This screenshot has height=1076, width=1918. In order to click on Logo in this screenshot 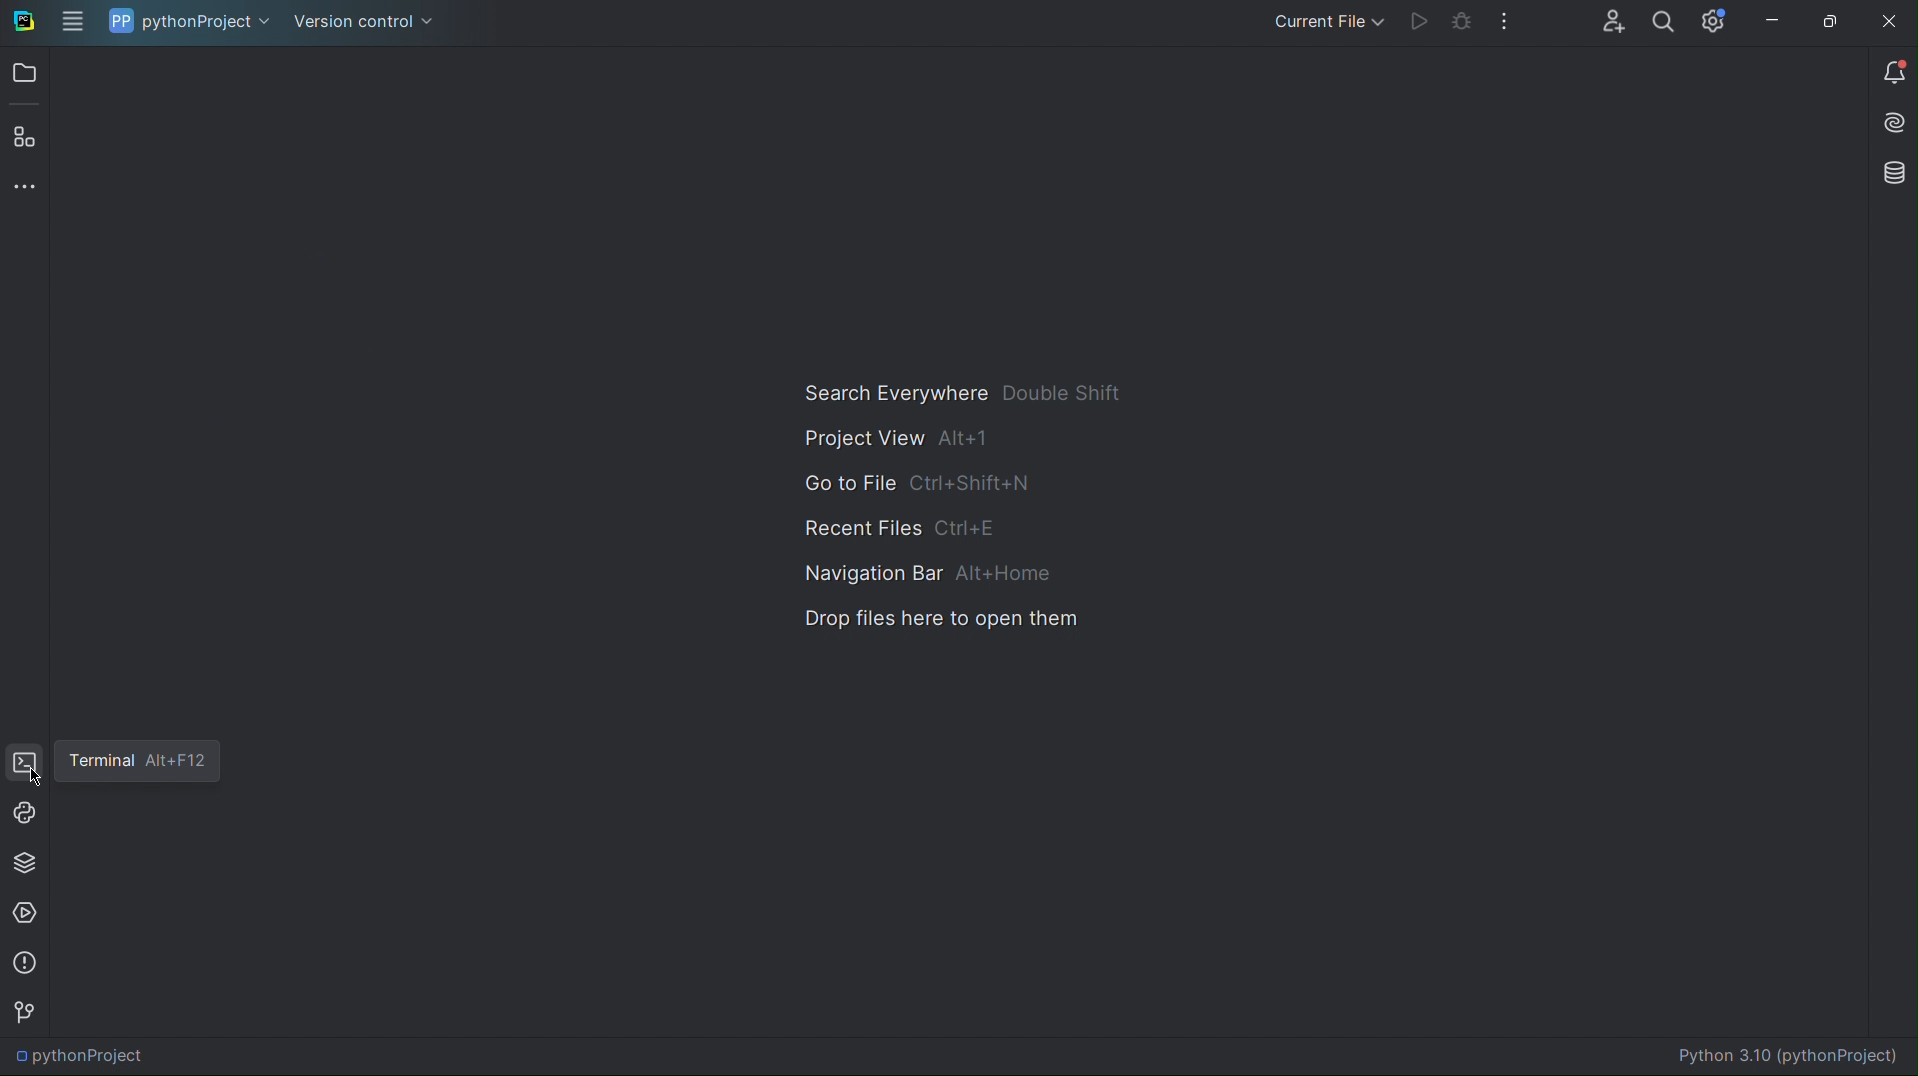, I will do `click(26, 22)`.